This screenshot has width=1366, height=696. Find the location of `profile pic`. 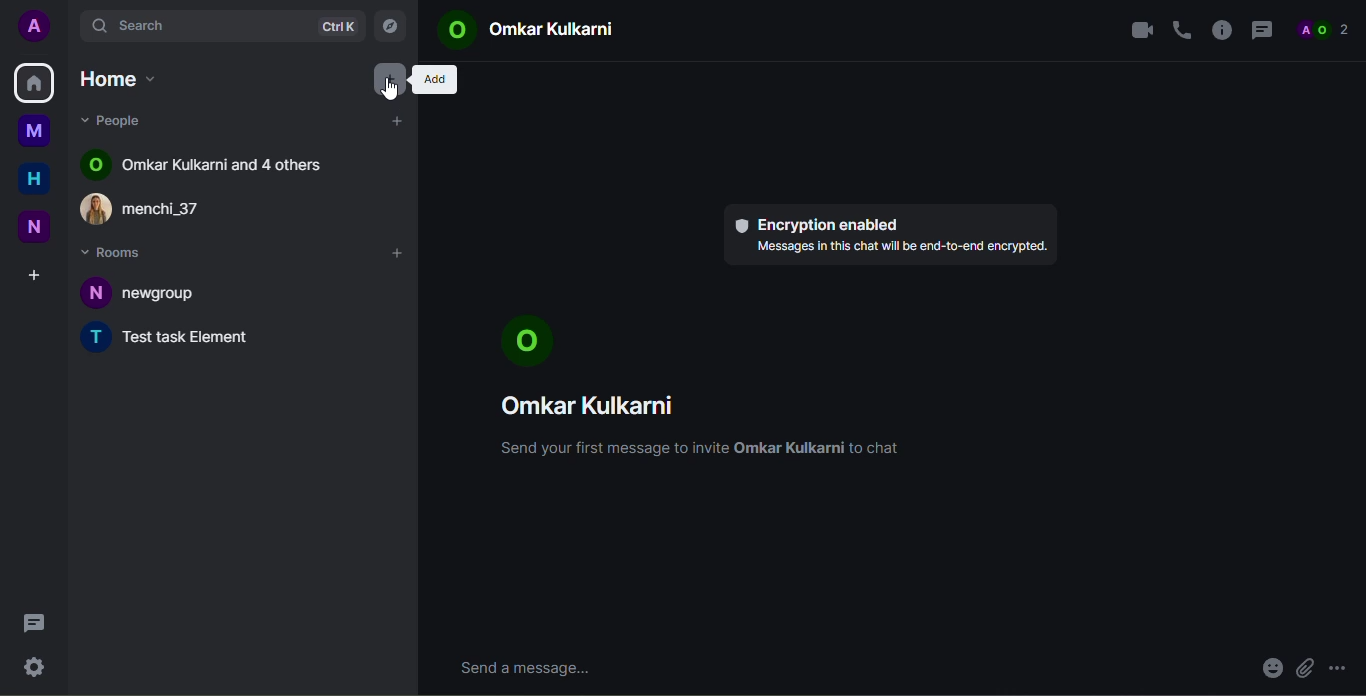

profile pic is located at coordinates (530, 341).